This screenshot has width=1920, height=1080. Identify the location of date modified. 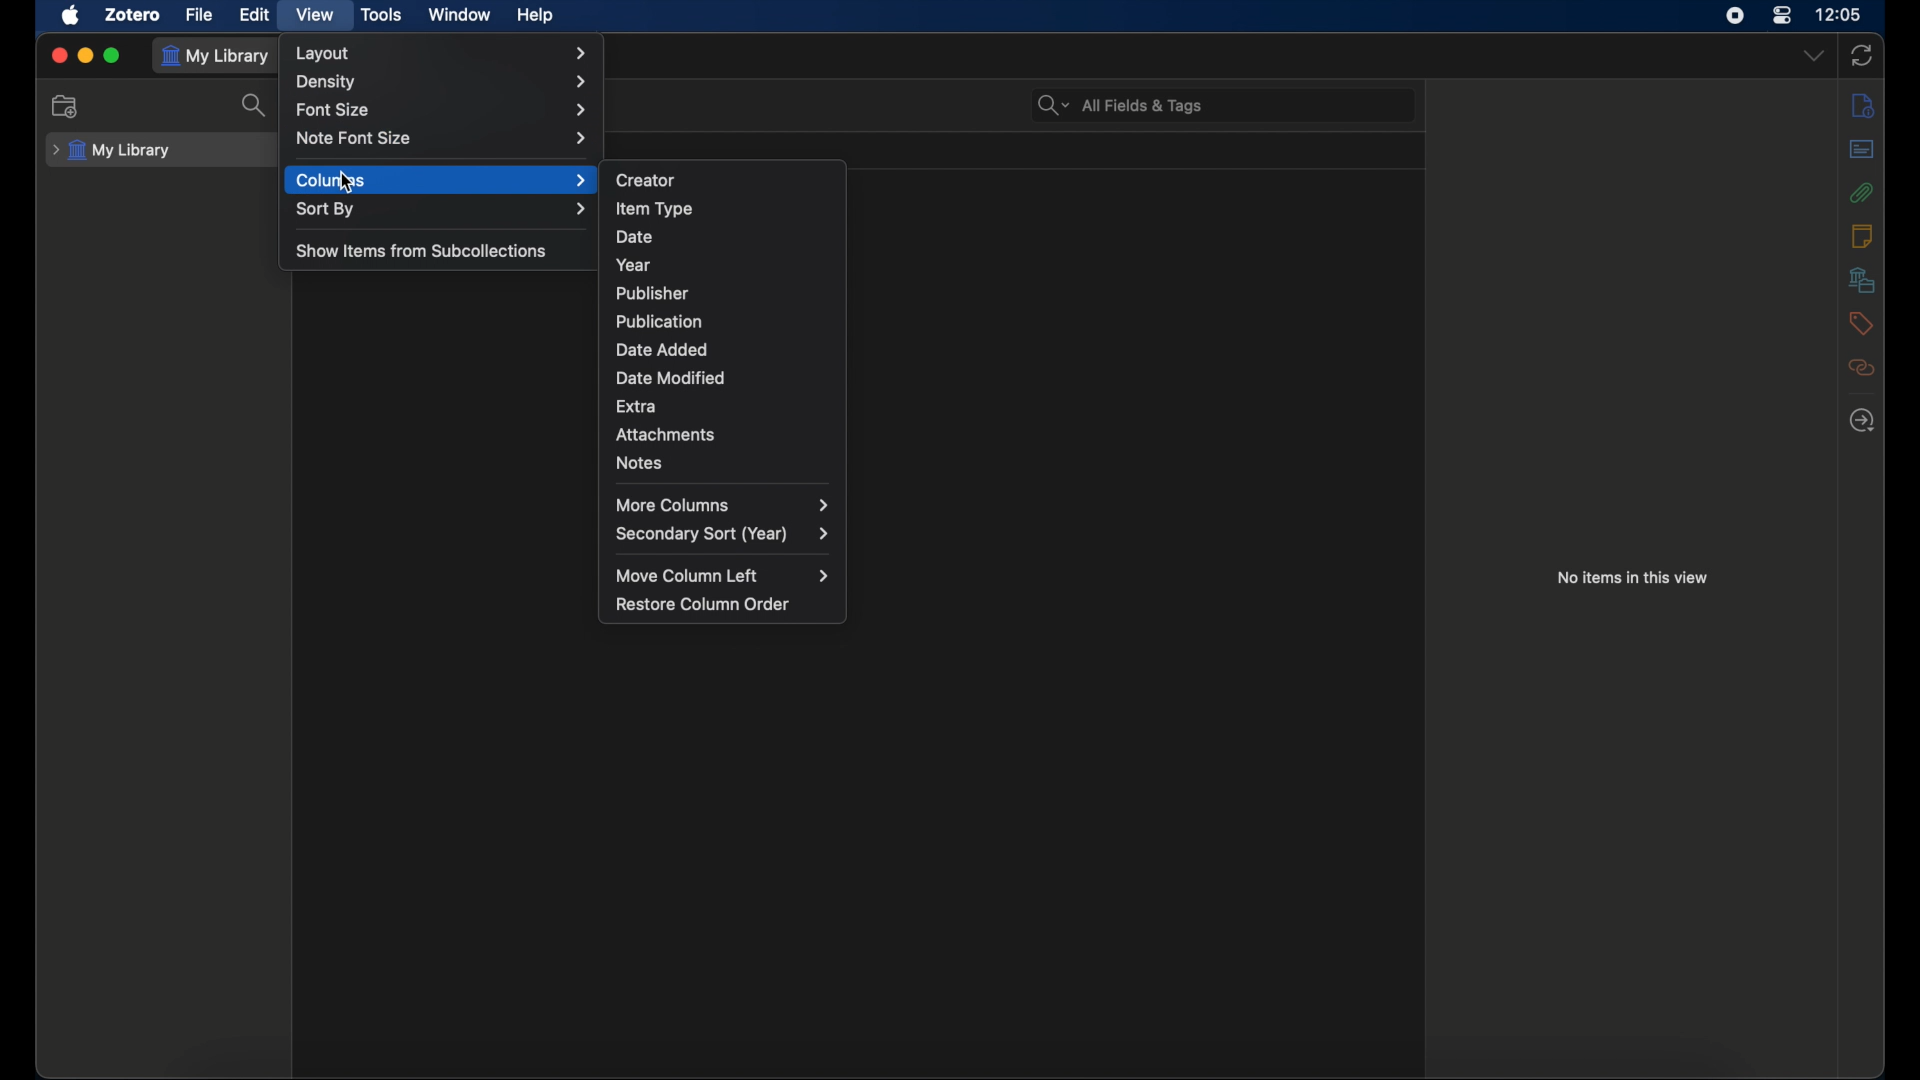
(672, 378).